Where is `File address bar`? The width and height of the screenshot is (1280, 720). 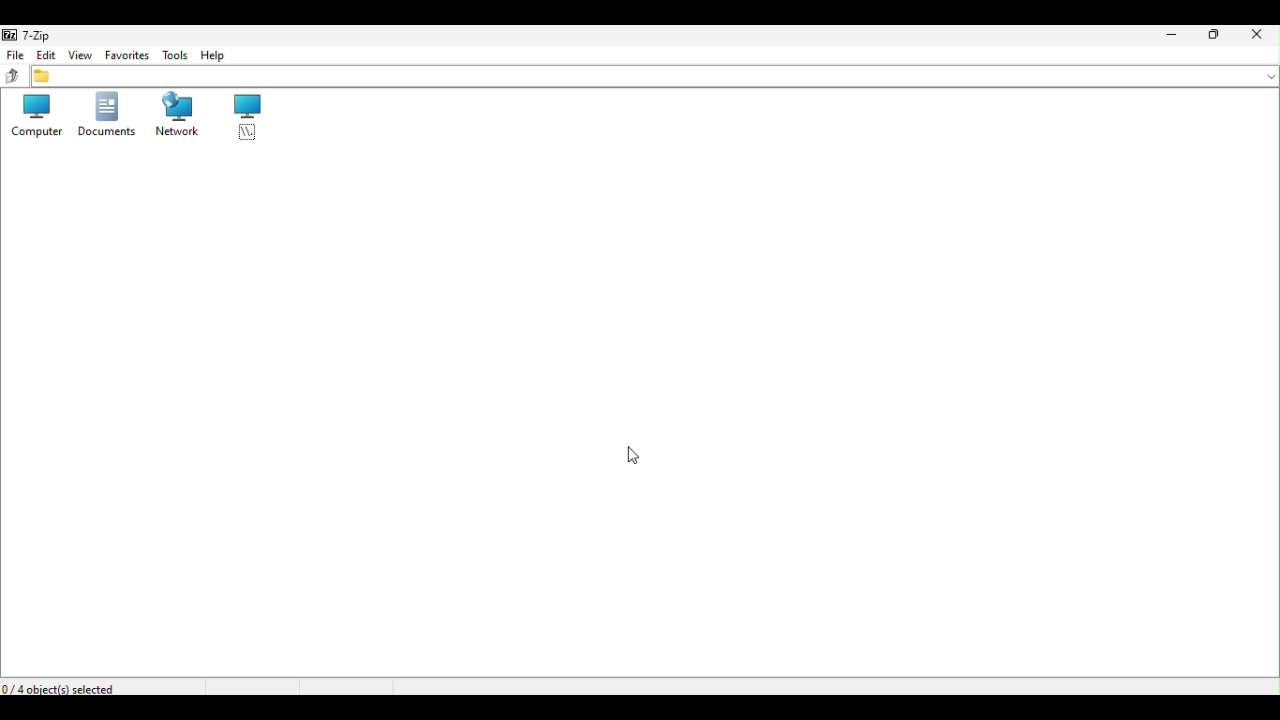 File address bar is located at coordinates (655, 77).